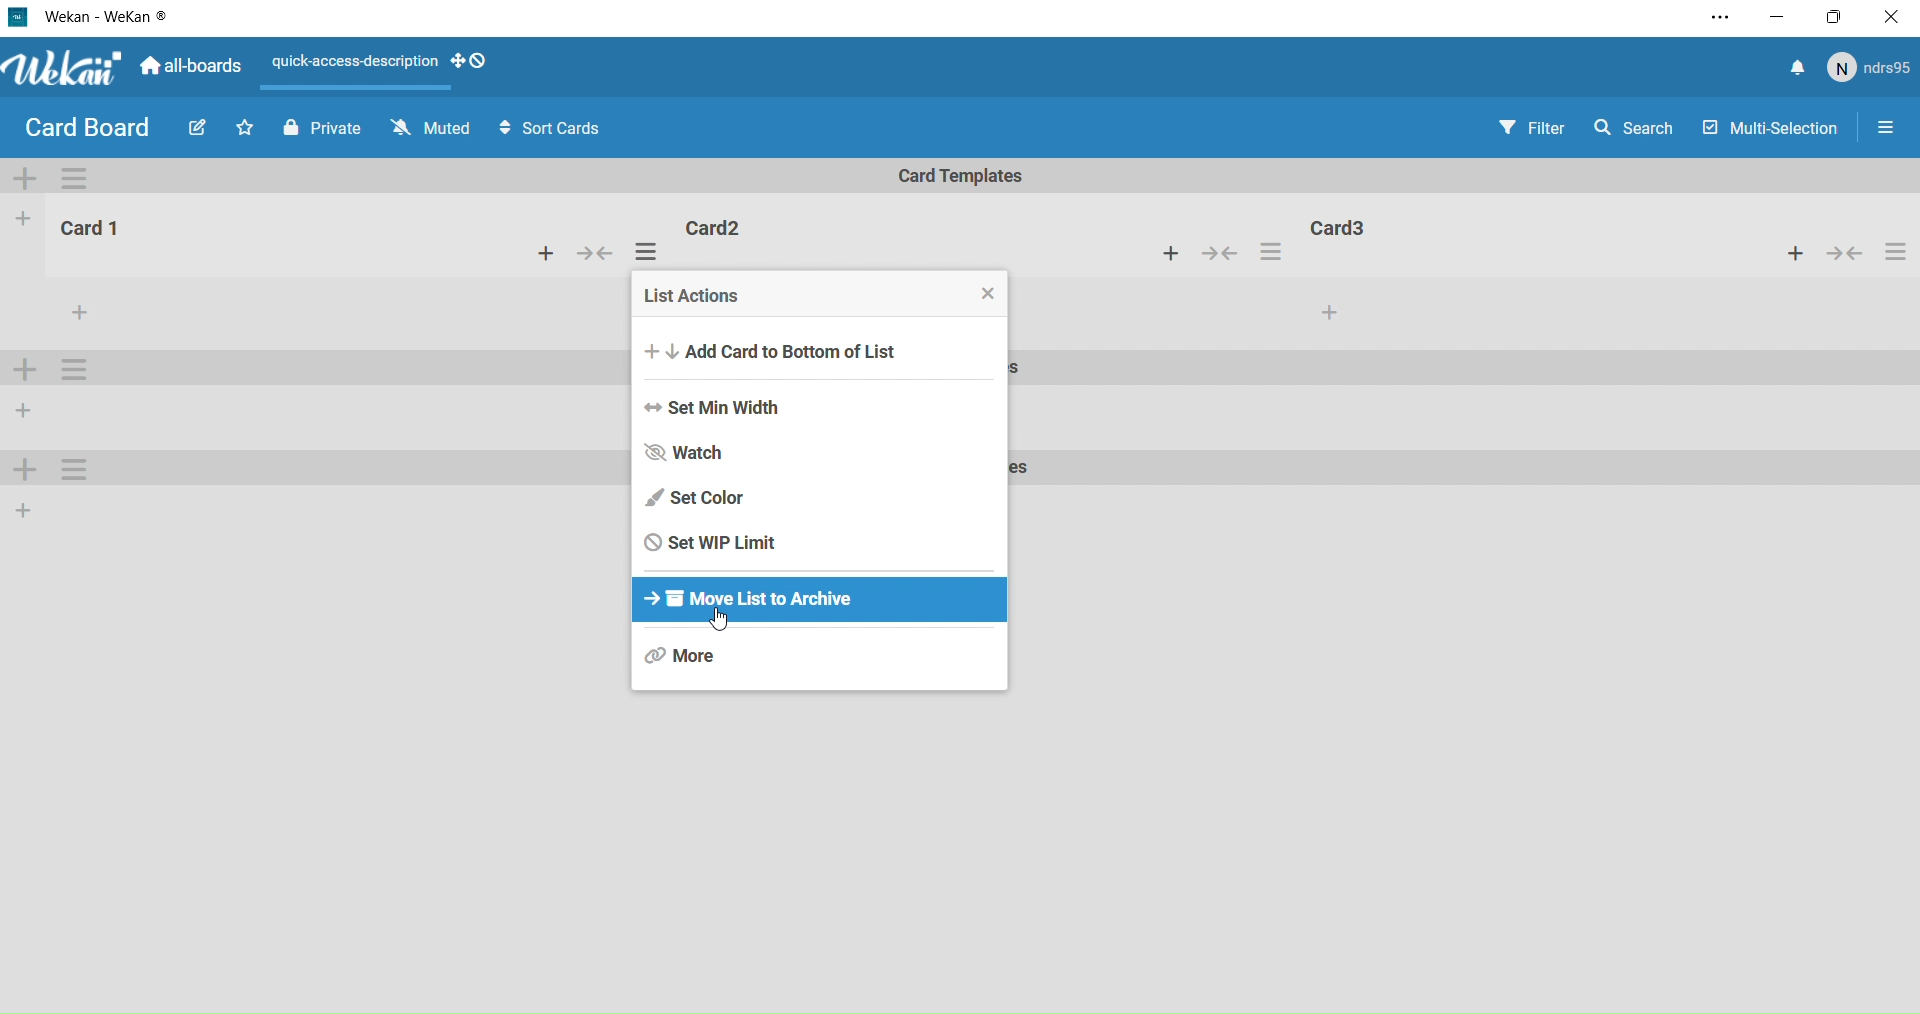  I want to click on cursor, so click(725, 620).